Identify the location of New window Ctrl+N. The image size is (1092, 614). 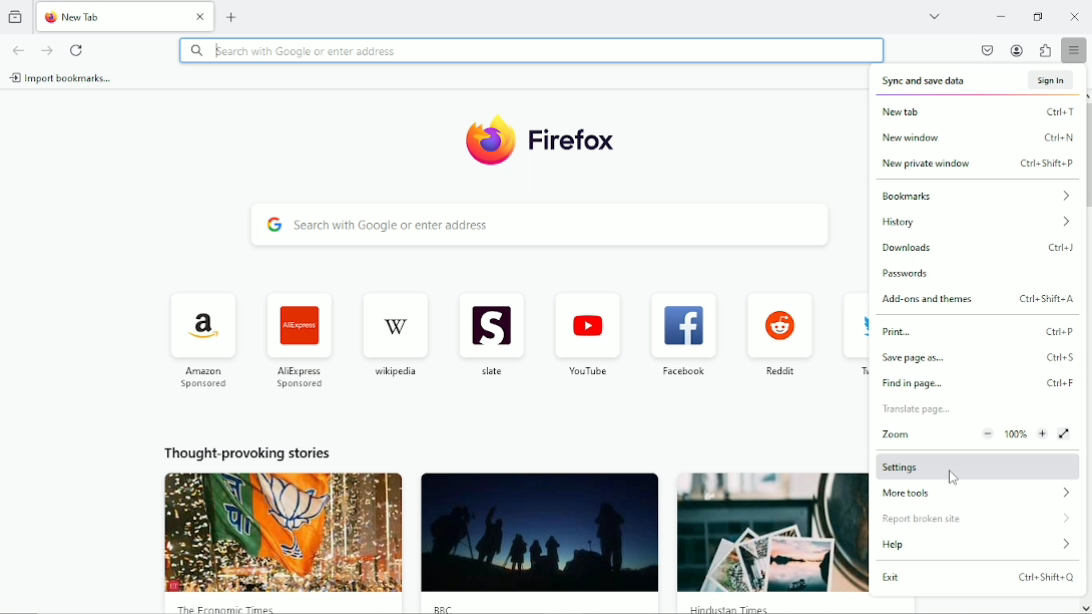
(973, 138).